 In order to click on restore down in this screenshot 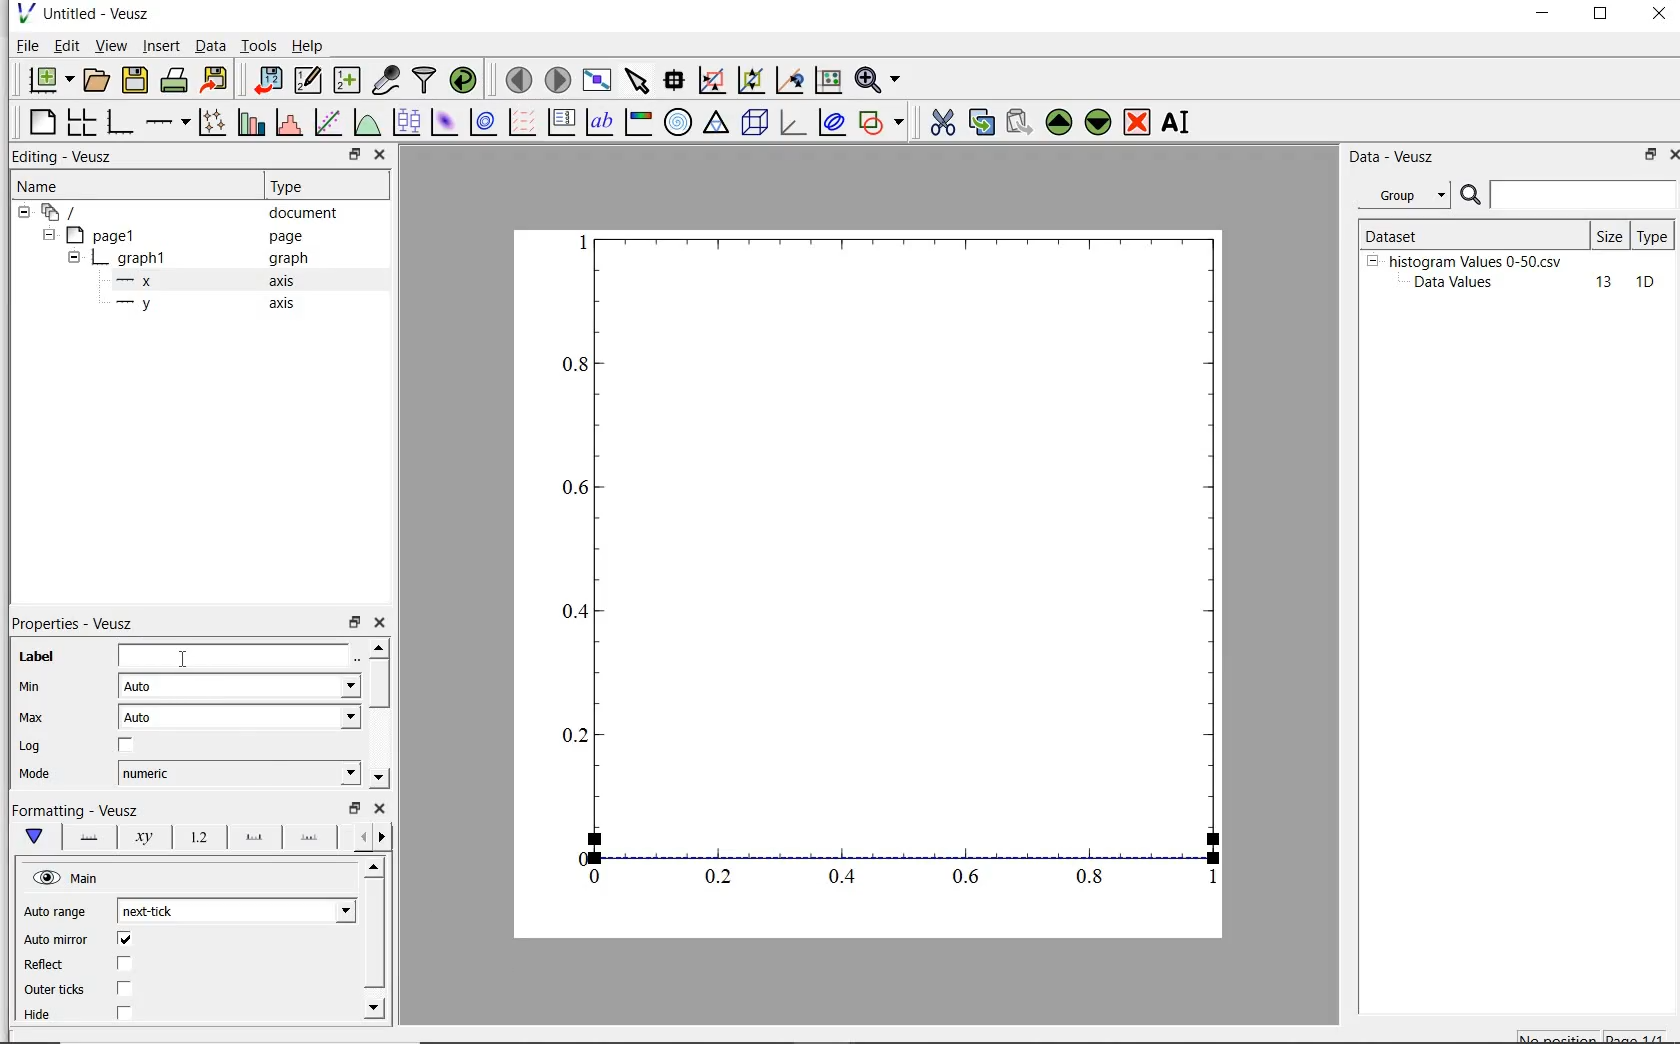, I will do `click(1644, 156)`.